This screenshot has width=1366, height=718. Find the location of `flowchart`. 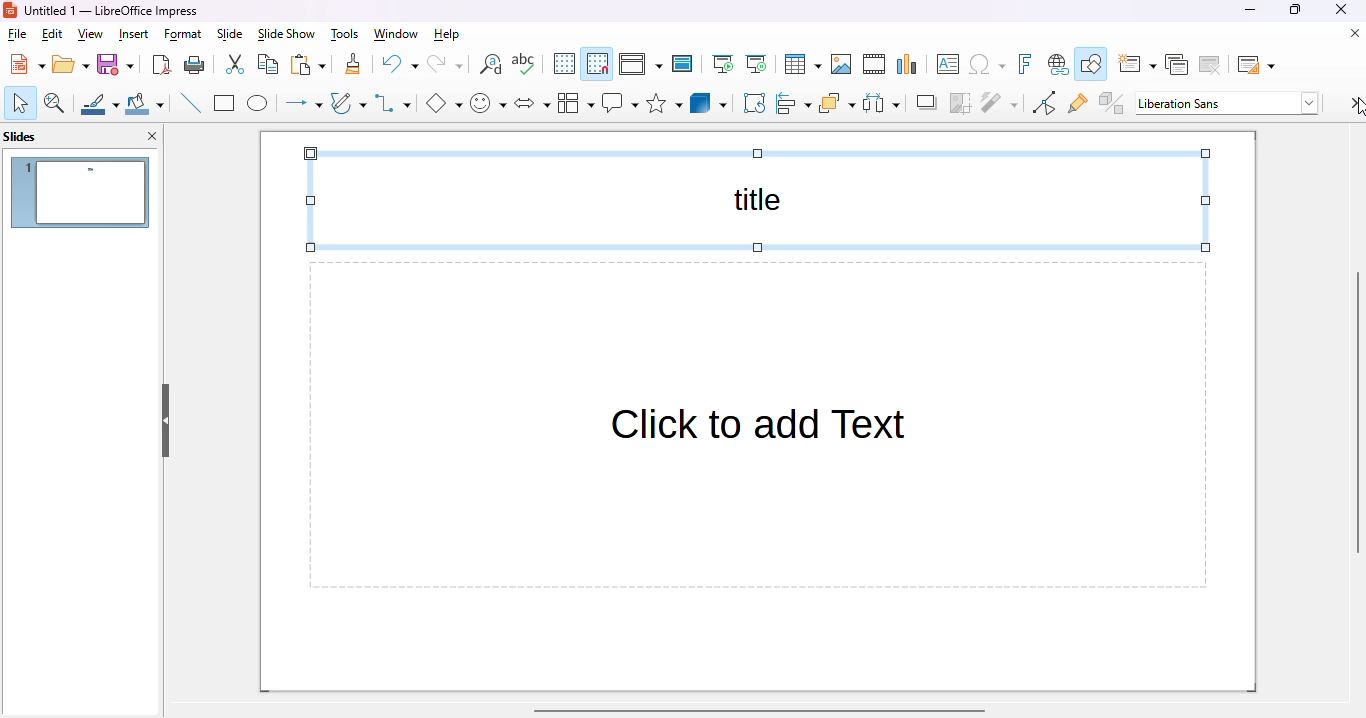

flowchart is located at coordinates (575, 103).